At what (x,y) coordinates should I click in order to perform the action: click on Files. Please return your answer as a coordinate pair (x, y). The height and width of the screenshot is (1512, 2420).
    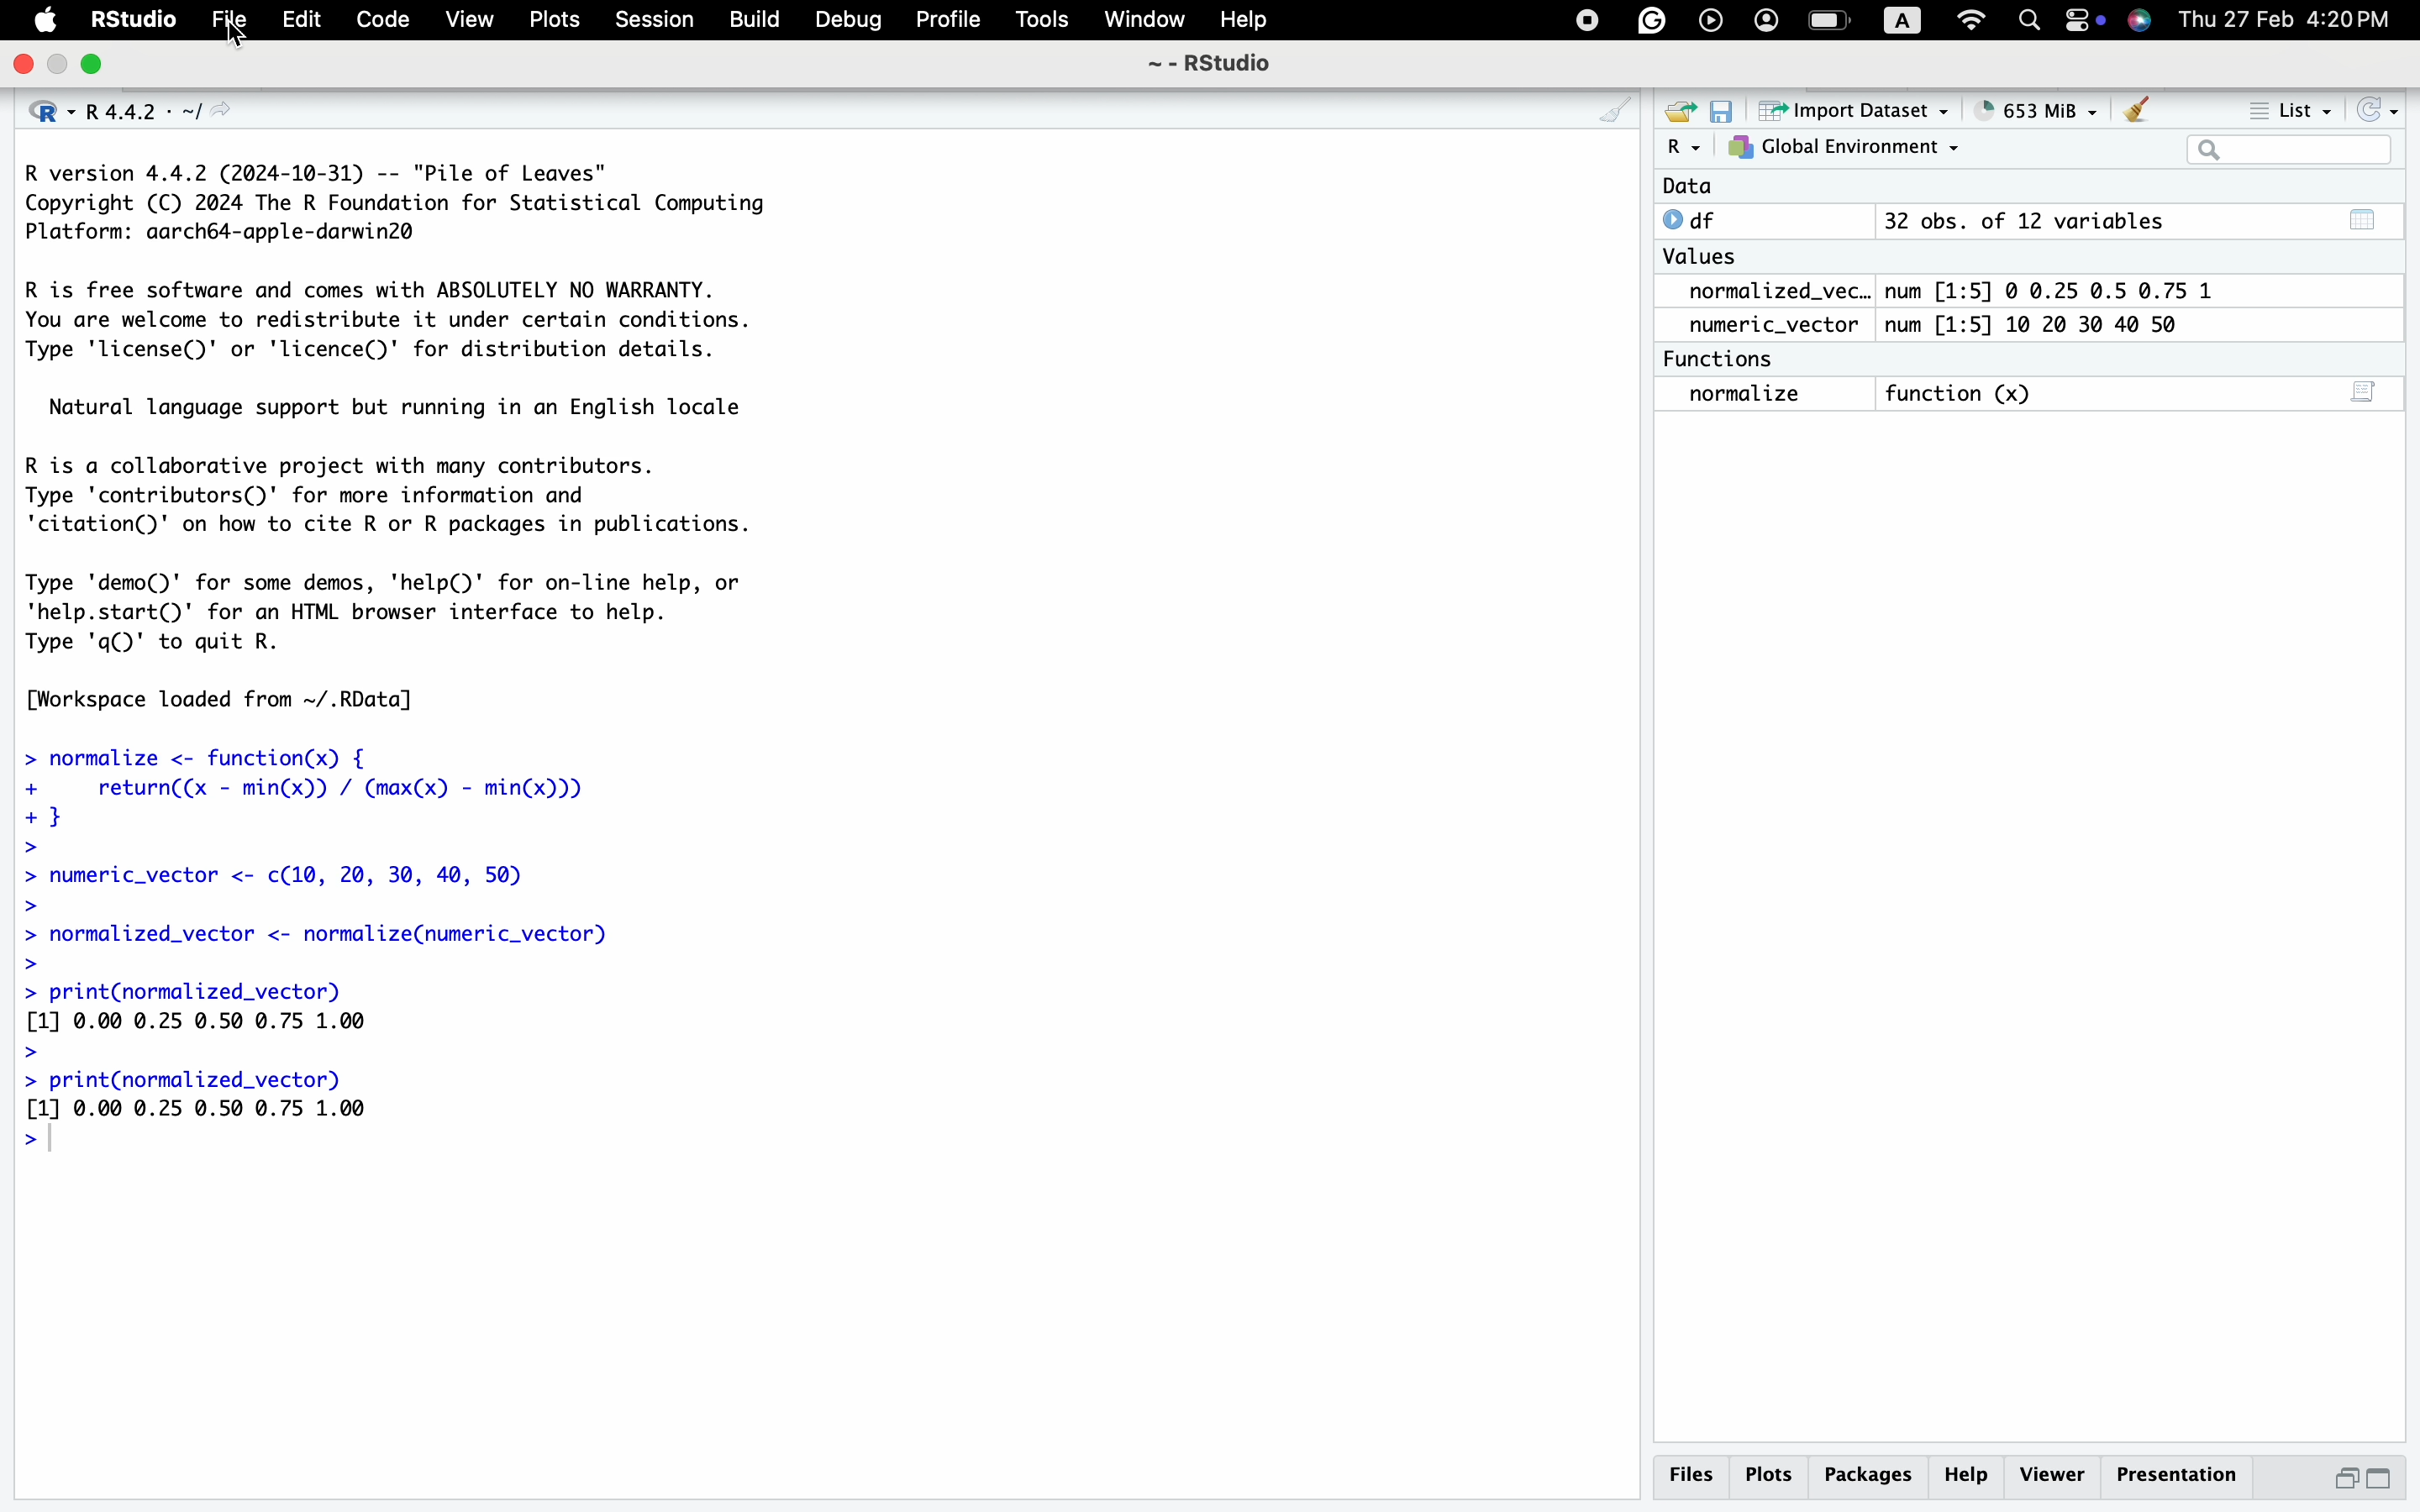
    Looking at the image, I should click on (1689, 1474).